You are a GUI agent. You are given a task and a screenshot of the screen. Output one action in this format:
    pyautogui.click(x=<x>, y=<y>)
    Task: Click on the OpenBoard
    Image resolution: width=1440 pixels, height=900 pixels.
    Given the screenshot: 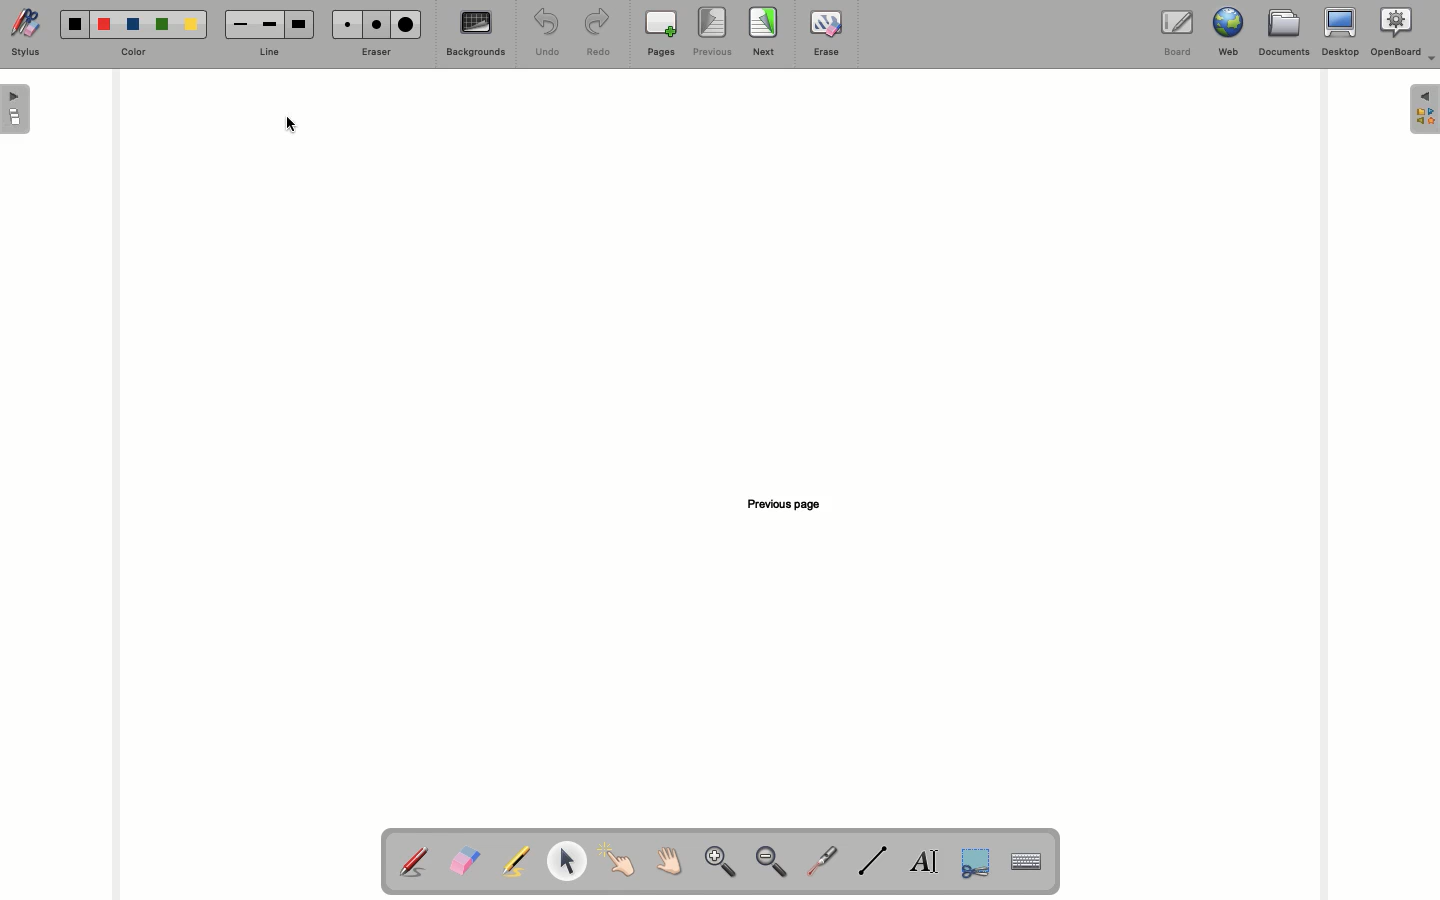 What is the action you would take?
    pyautogui.click(x=1404, y=32)
    